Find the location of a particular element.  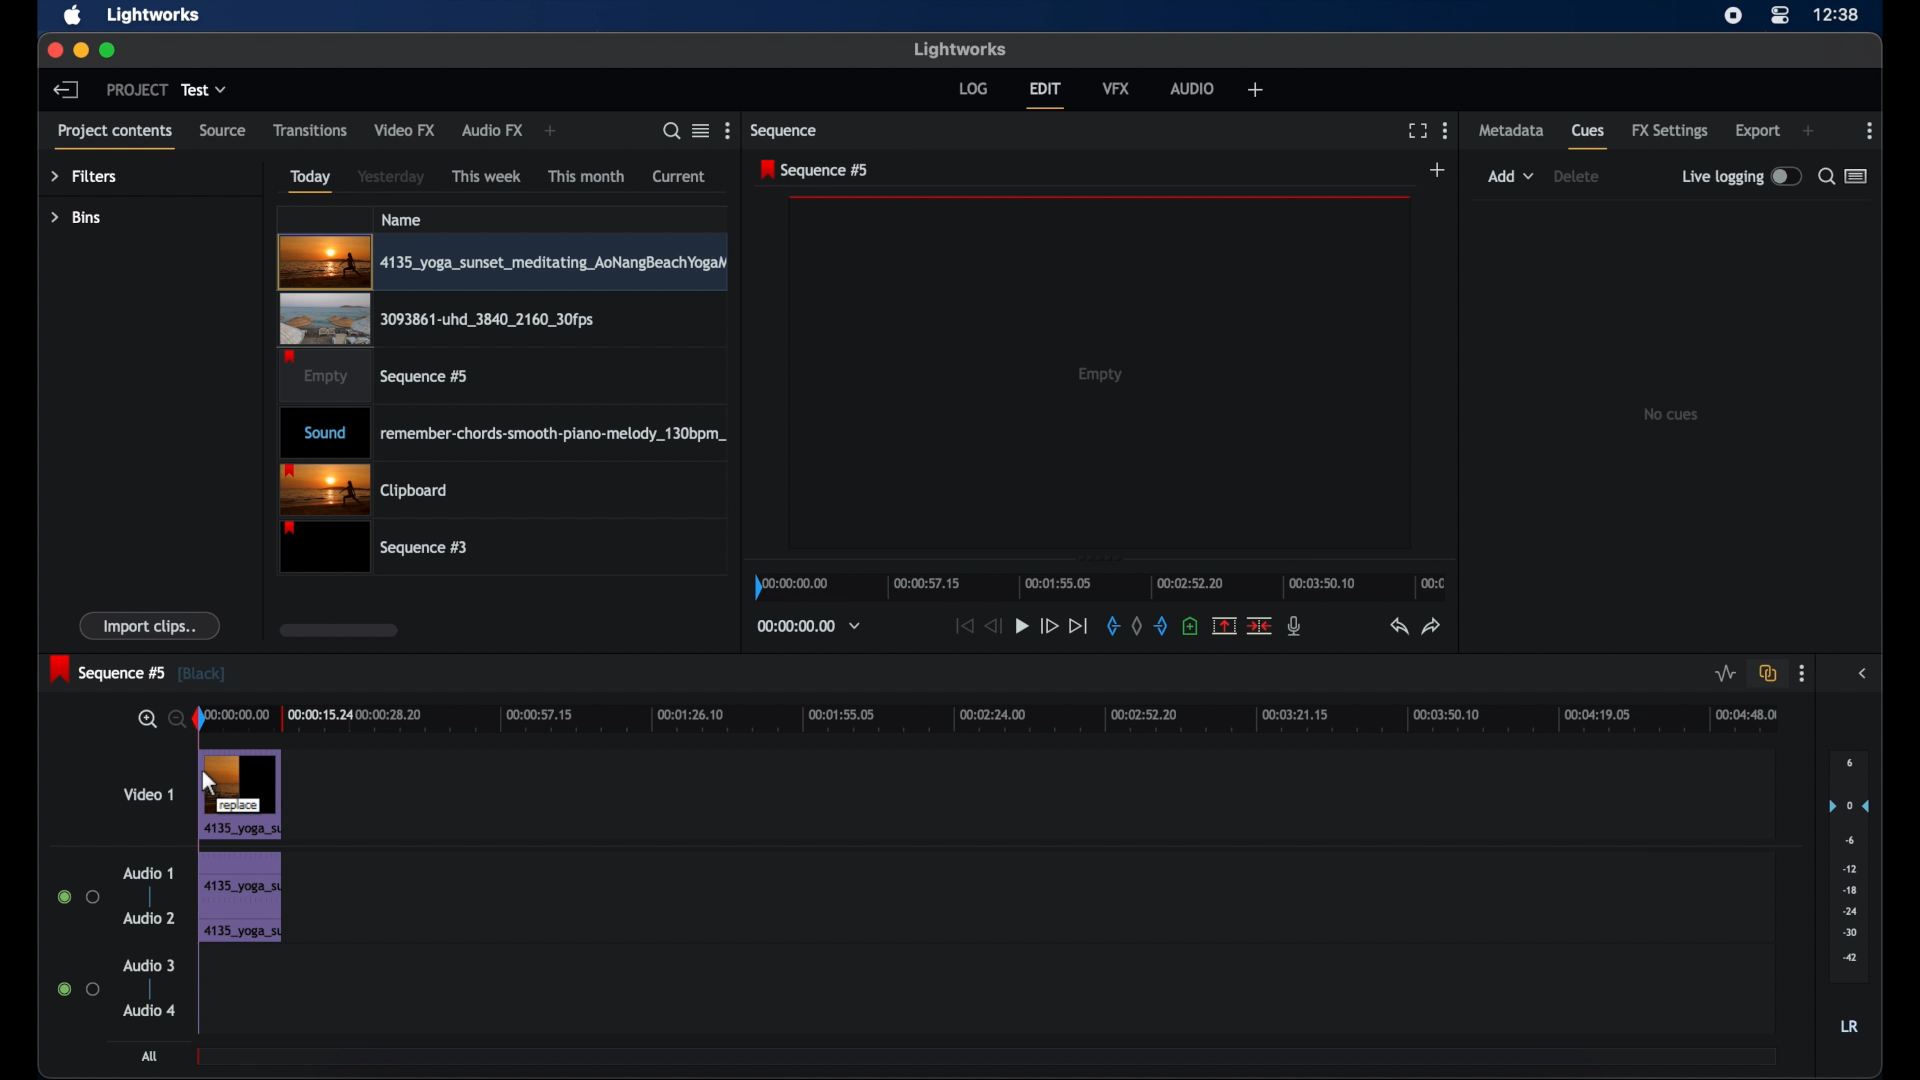

add is located at coordinates (1256, 91).